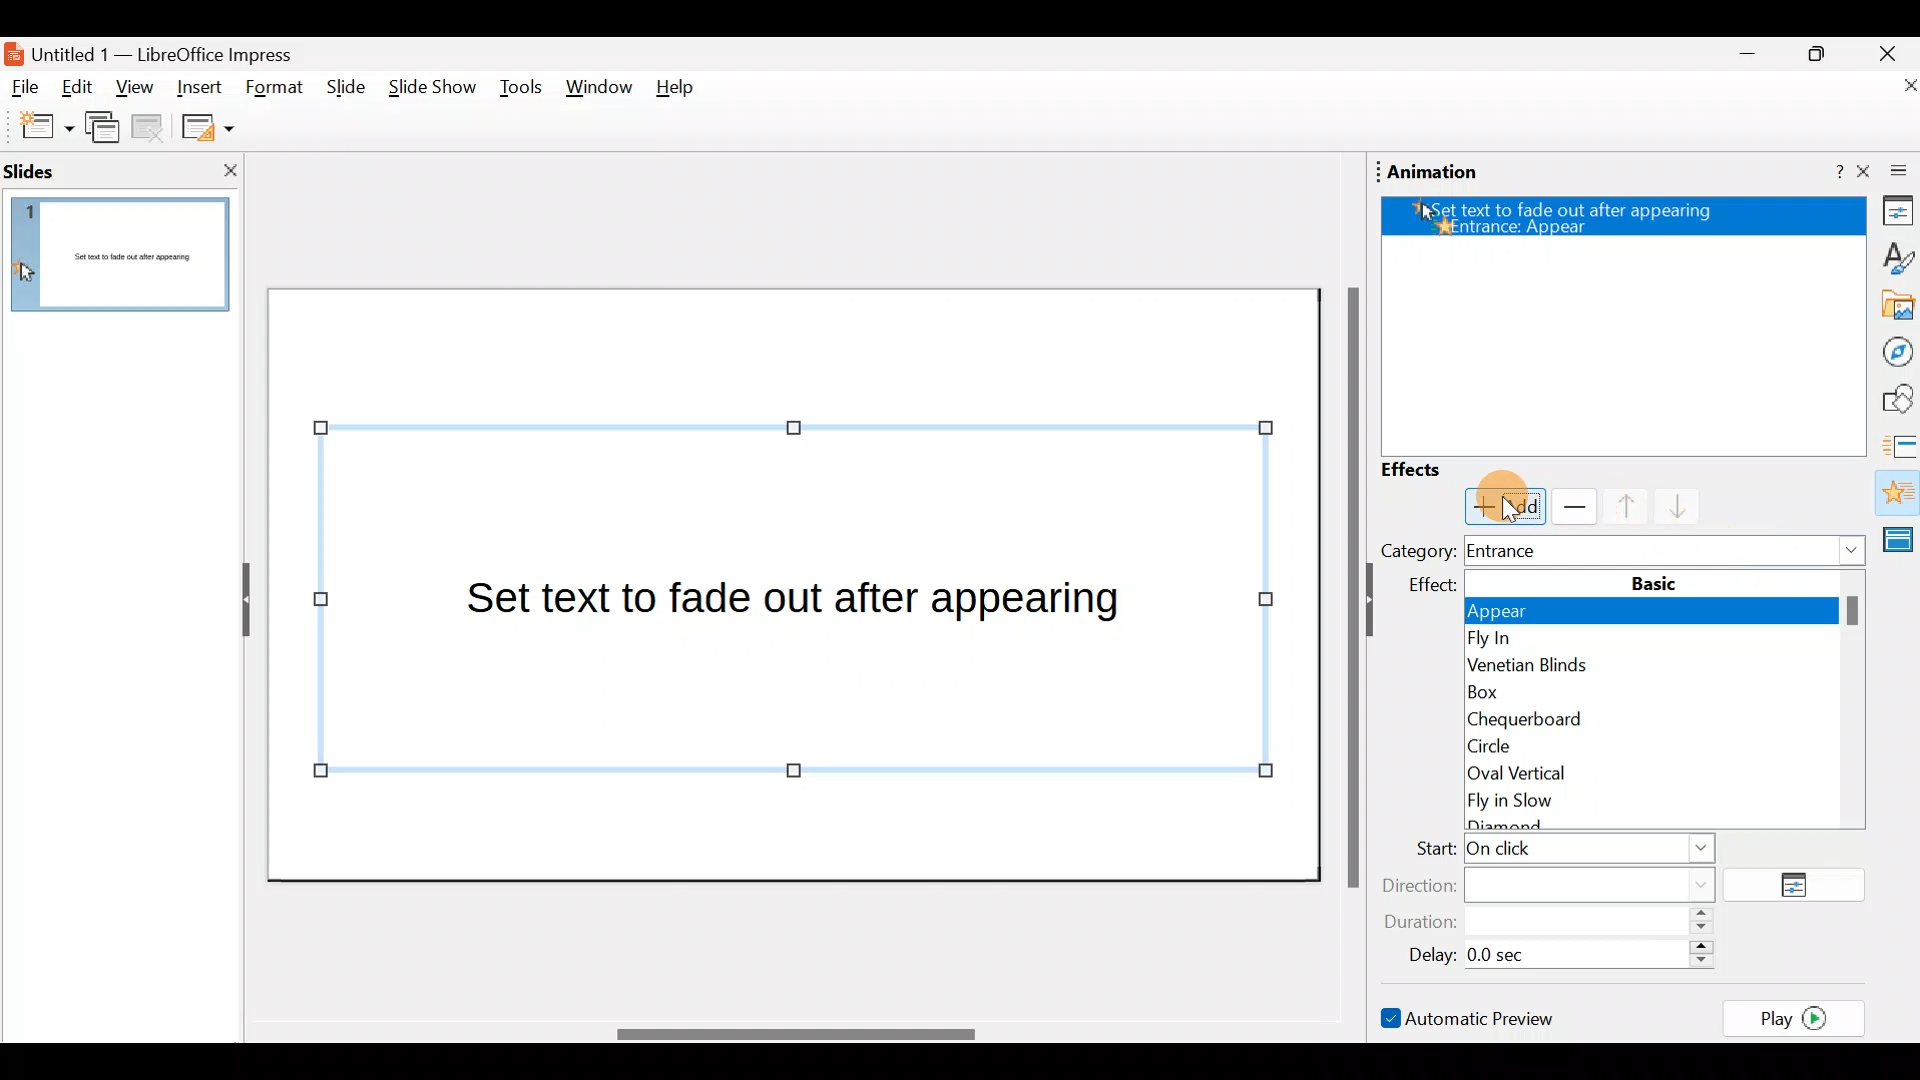 The height and width of the screenshot is (1080, 1920). I want to click on Maximise, so click(1824, 54).